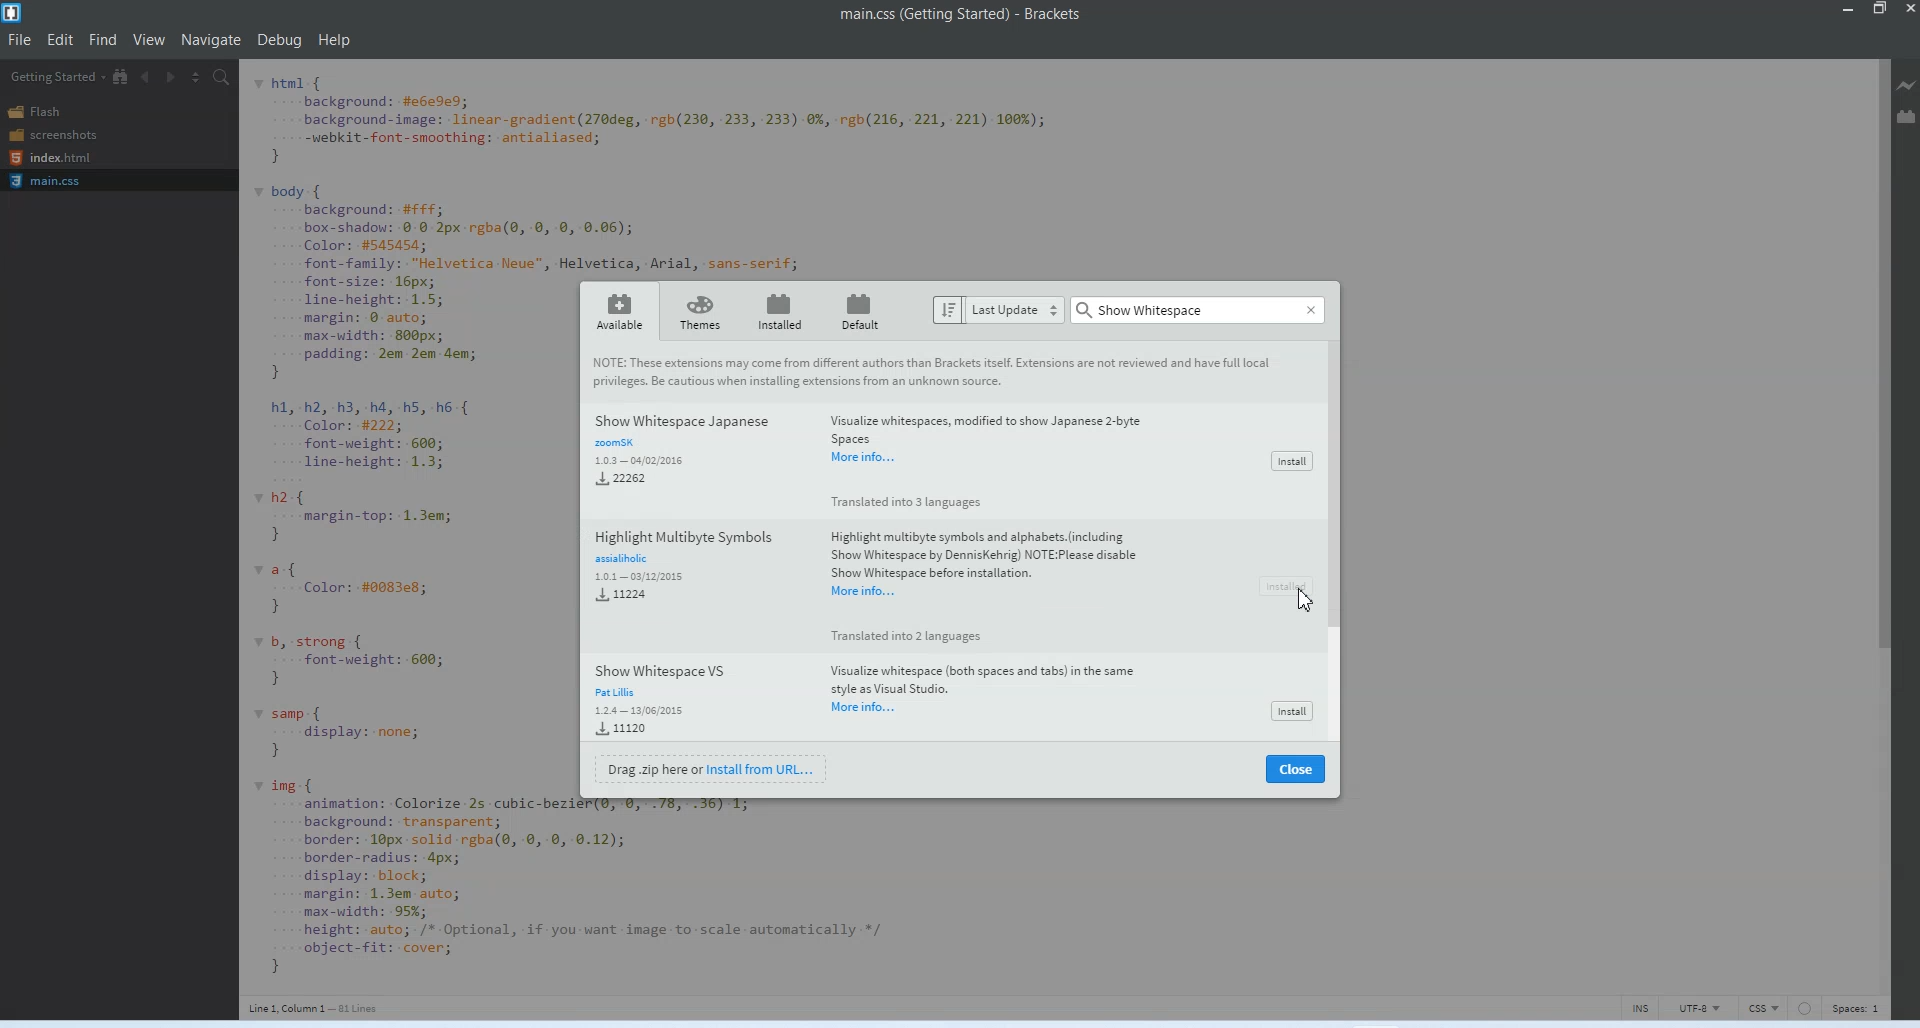 Image resolution: width=1920 pixels, height=1028 pixels. Describe the element at coordinates (1341, 542) in the screenshot. I see `Vertical Scroll Bar` at that location.